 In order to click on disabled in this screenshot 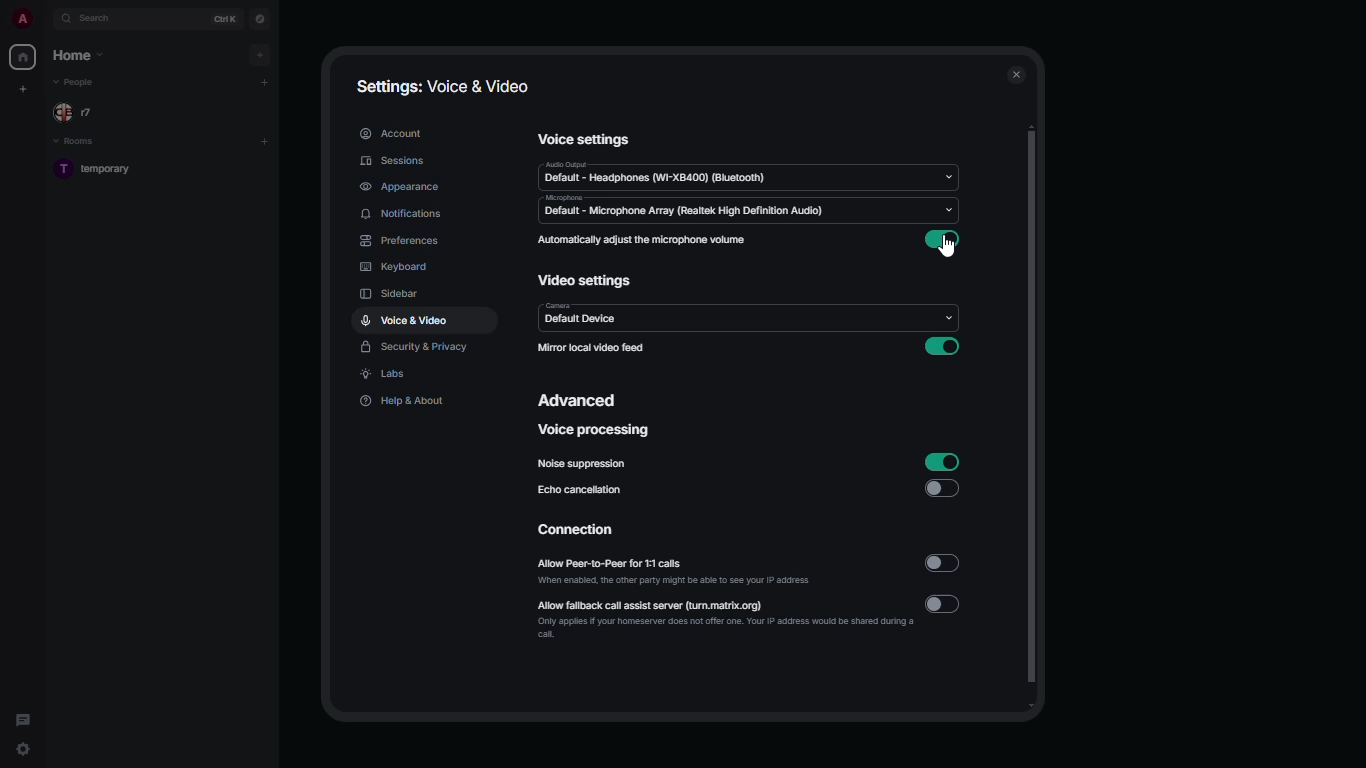, I will do `click(947, 603)`.